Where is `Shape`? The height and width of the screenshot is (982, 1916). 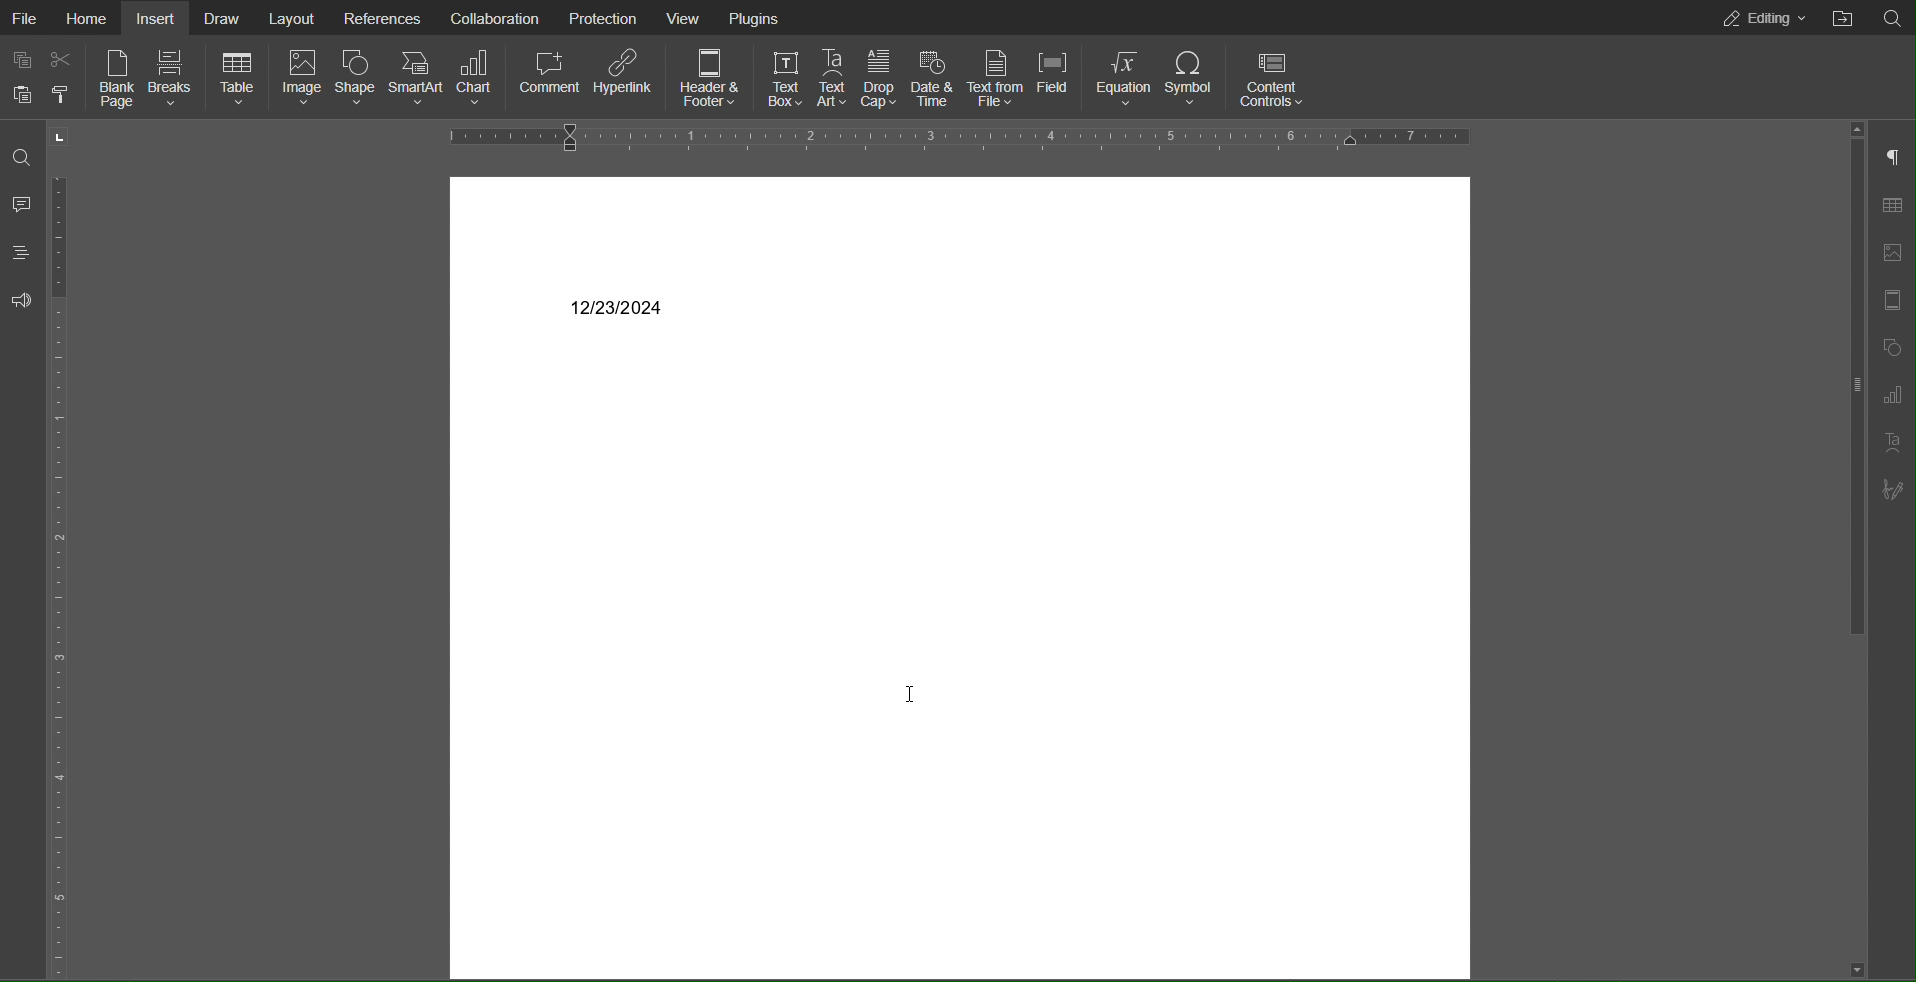 Shape is located at coordinates (355, 79).